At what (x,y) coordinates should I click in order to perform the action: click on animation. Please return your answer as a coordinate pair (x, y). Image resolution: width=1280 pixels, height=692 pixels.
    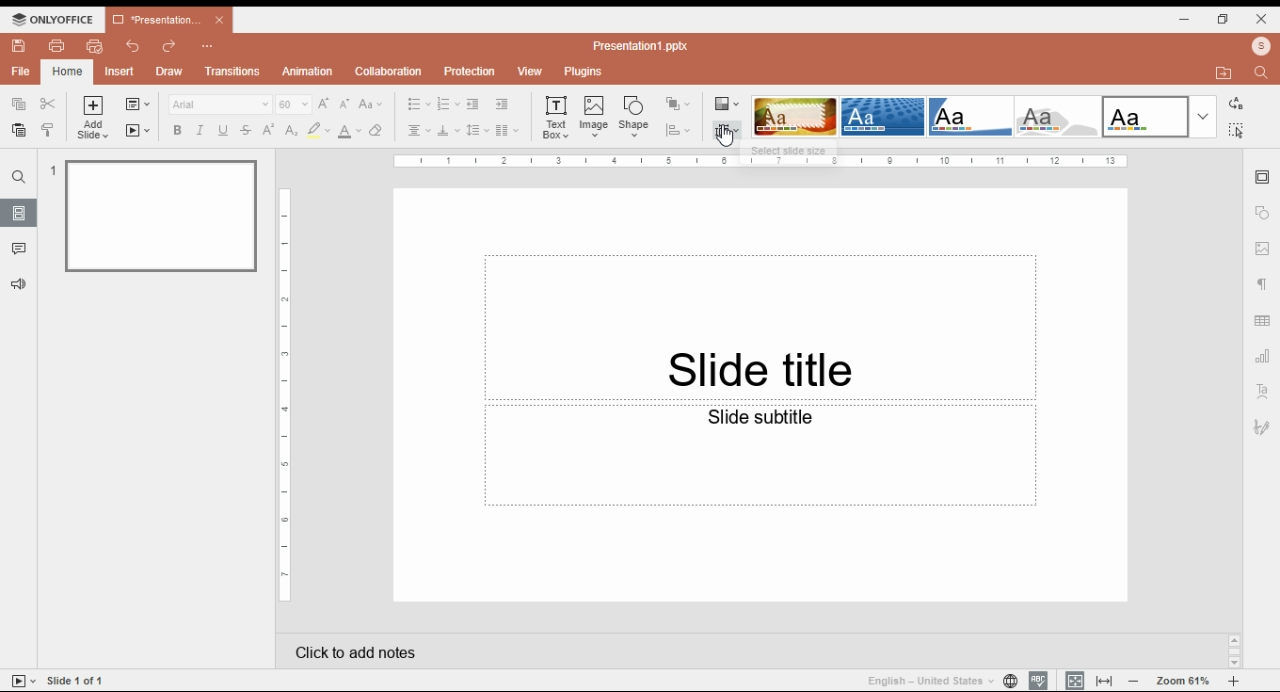
    Looking at the image, I should click on (309, 71).